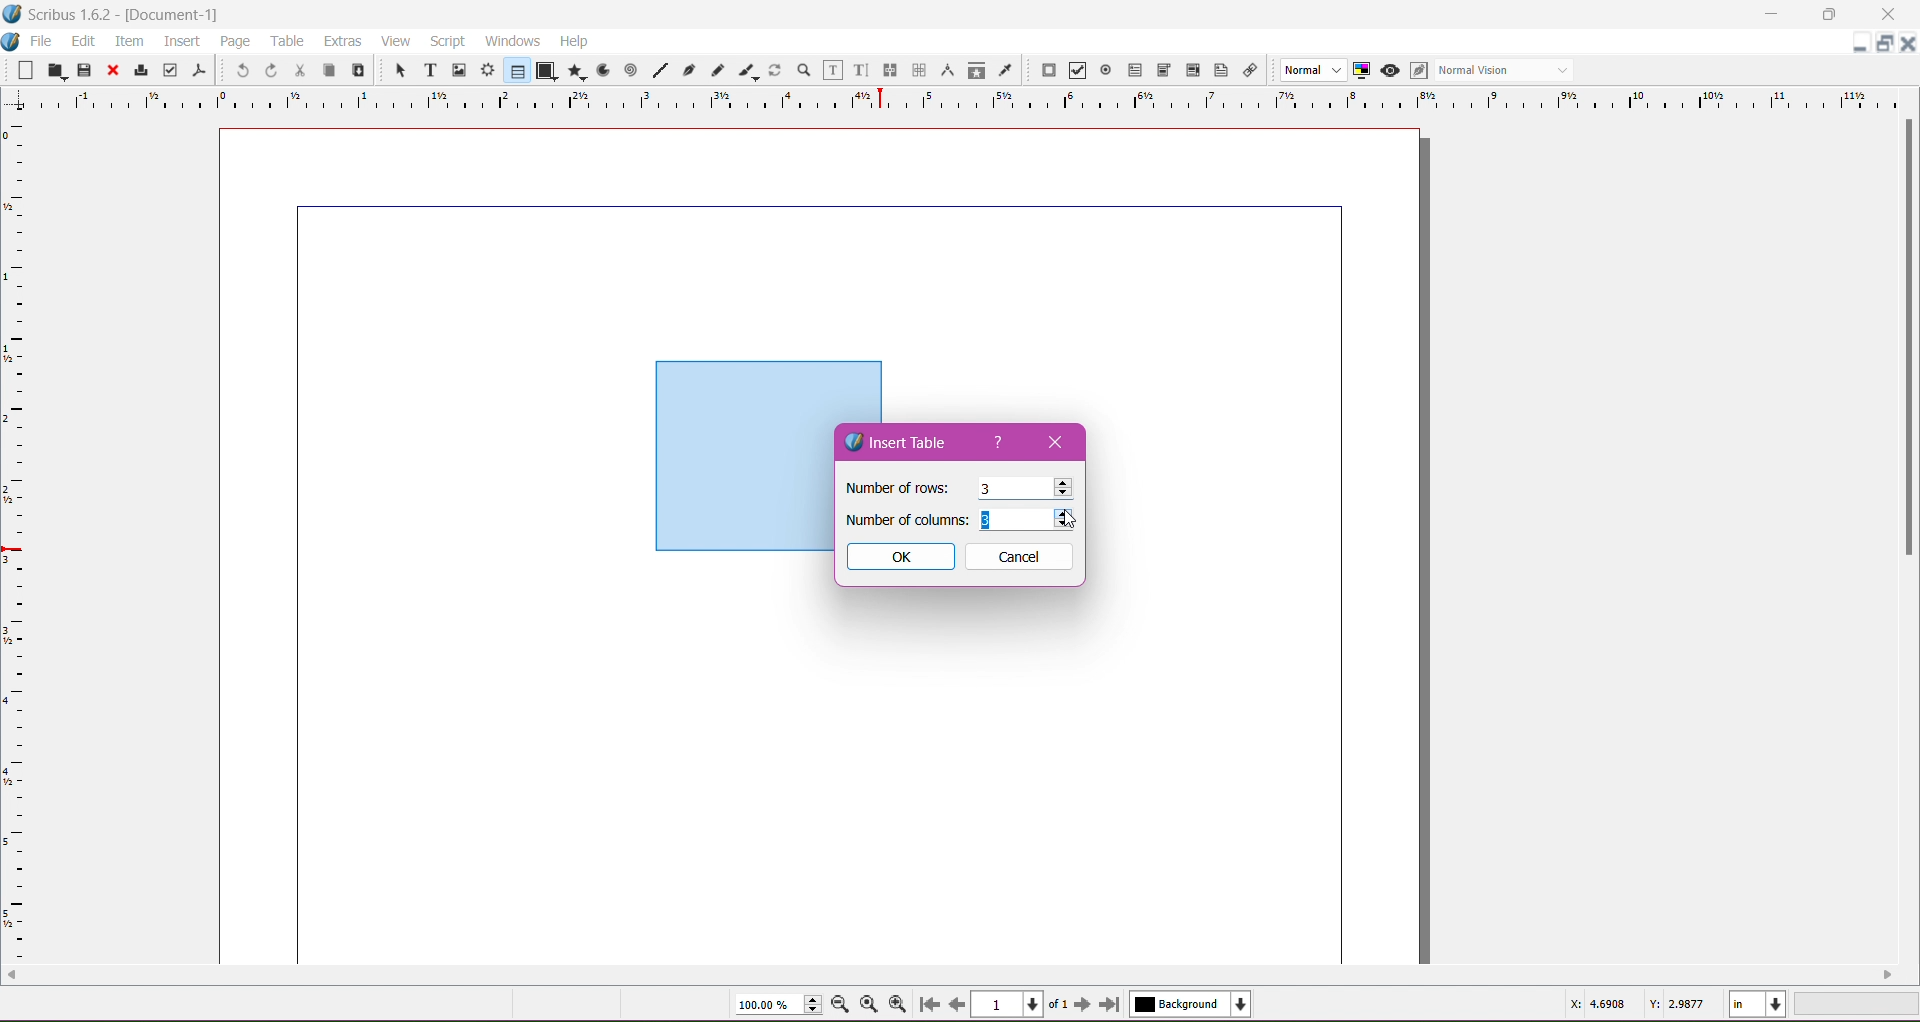 Image resolution: width=1920 pixels, height=1022 pixels. I want to click on Text Frame, so click(425, 70).